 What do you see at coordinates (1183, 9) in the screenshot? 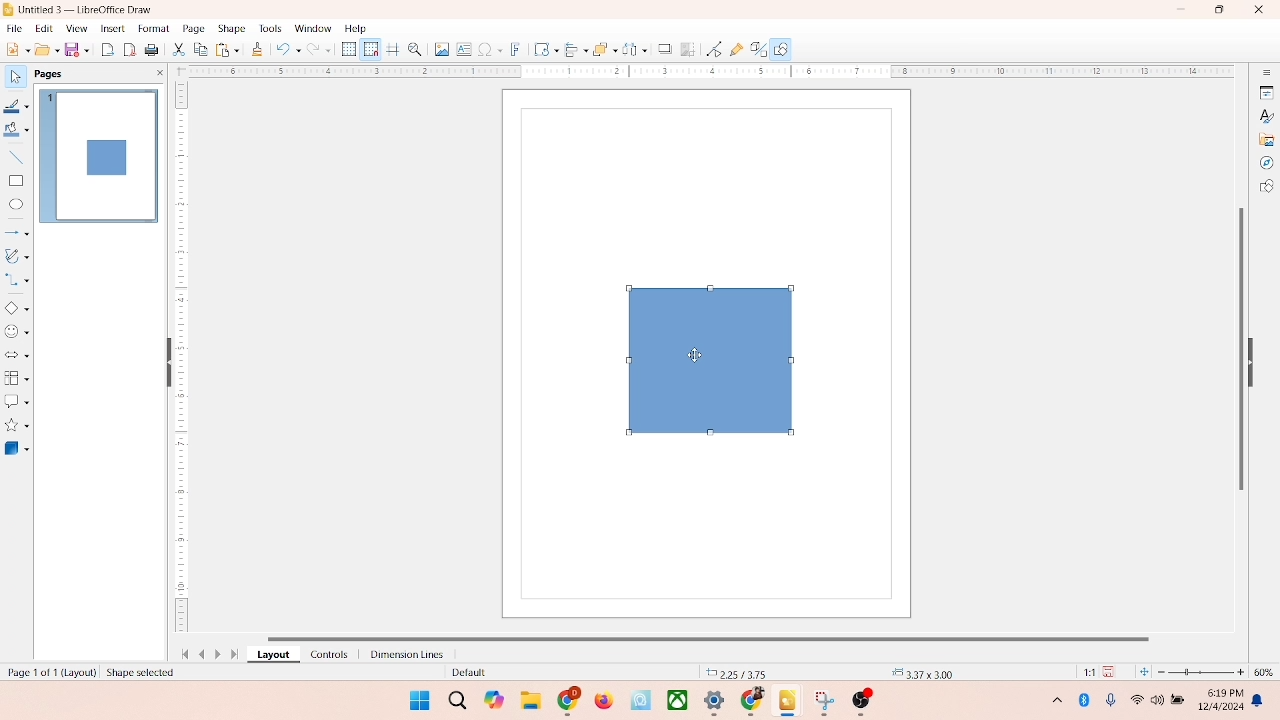
I see `minimize` at bounding box center [1183, 9].